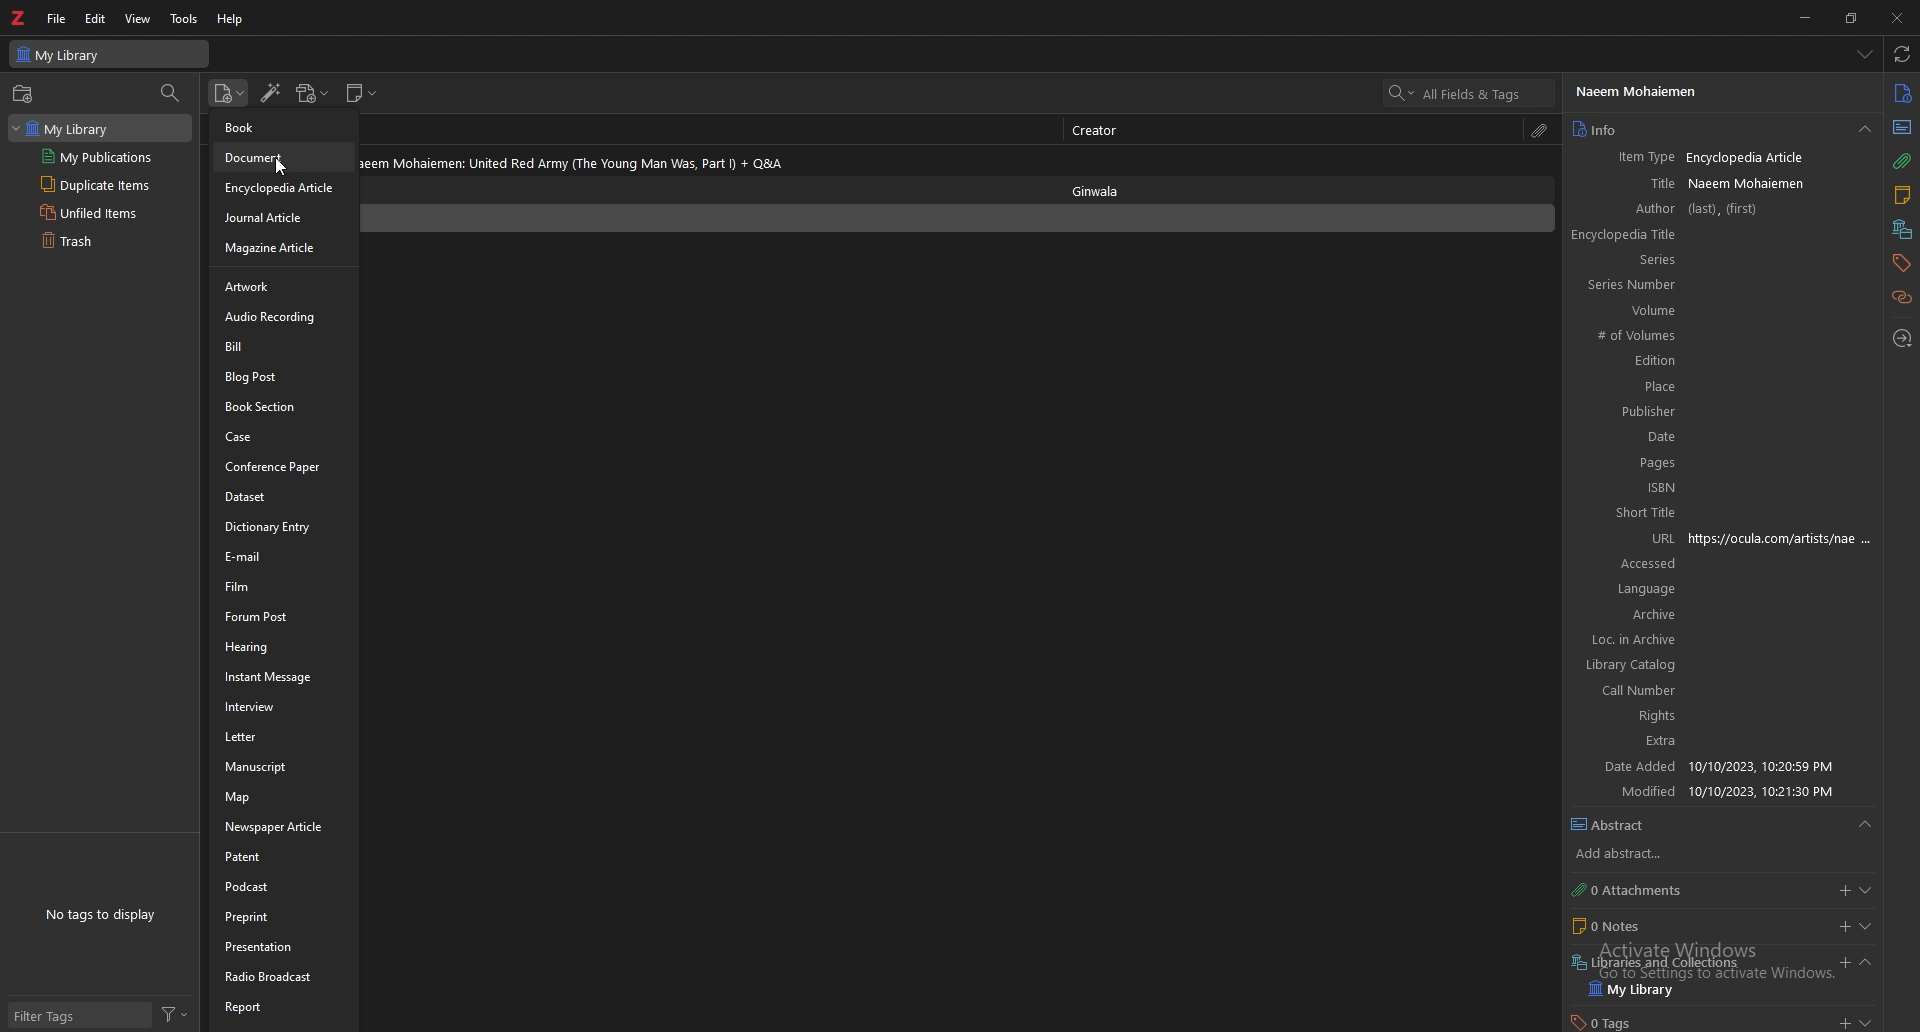 This screenshot has height=1032, width=1920. Describe the element at coordinates (1625, 437) in the screenshot. I see `date` at that location.